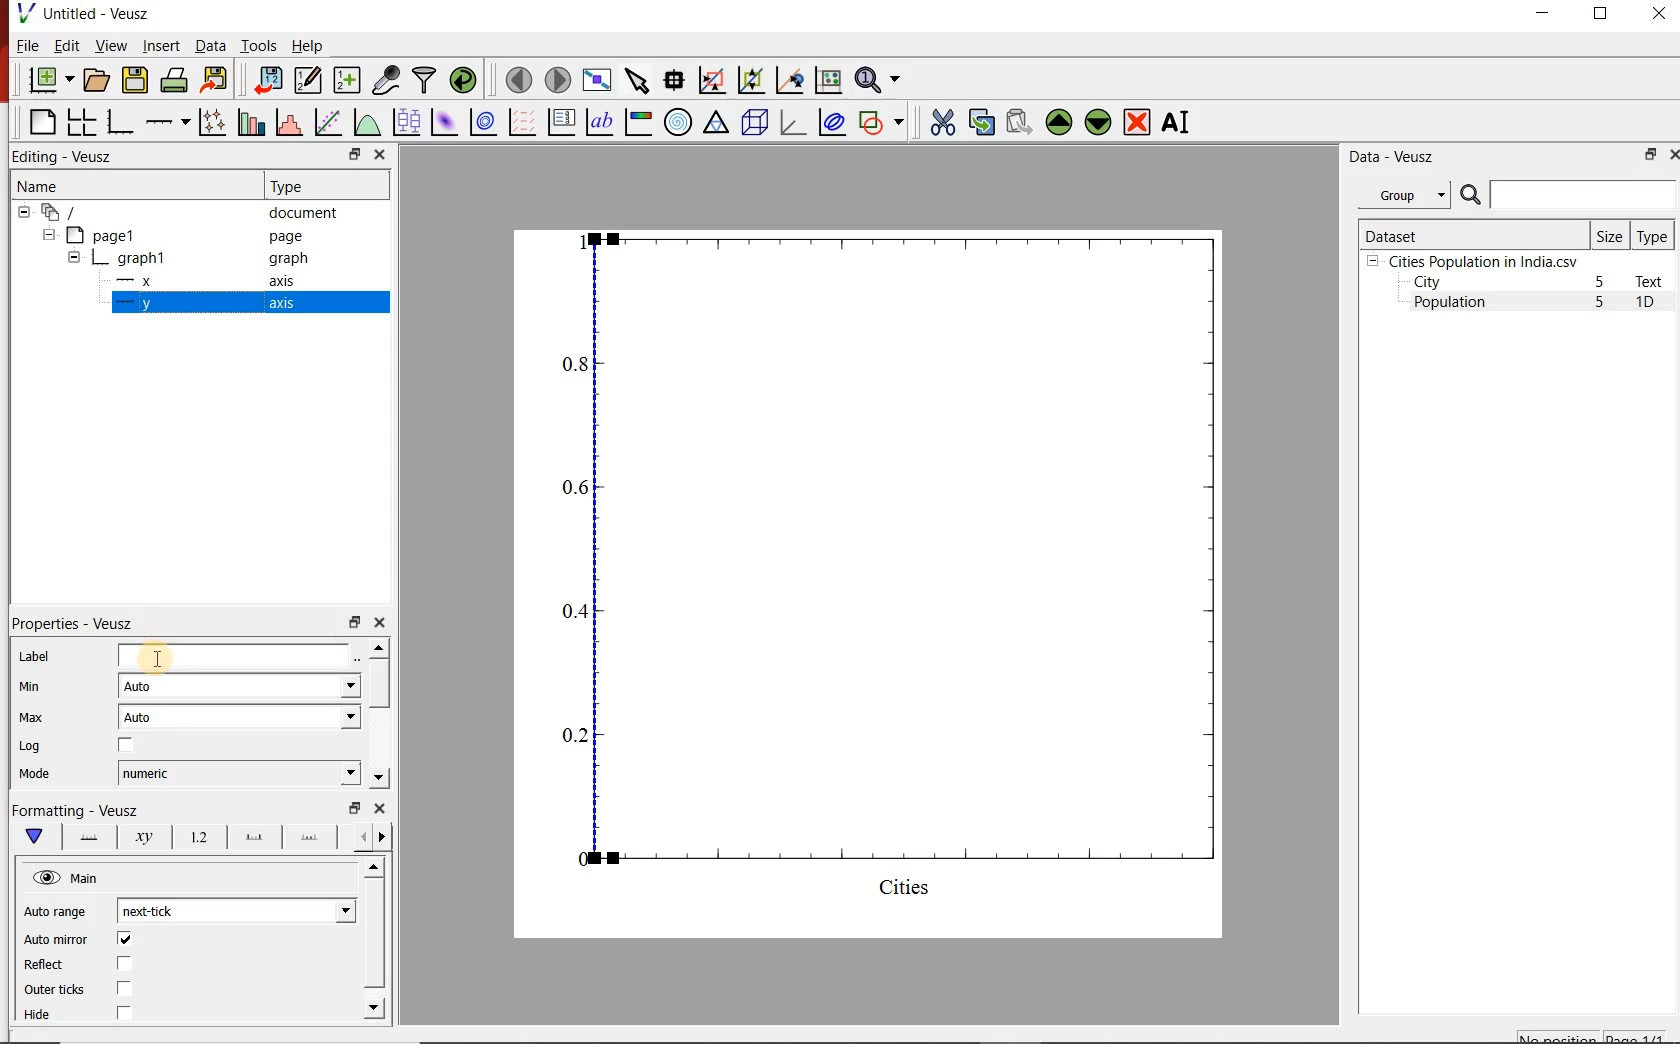 This screenshot has width=1680, height=1044. What do you see at coordinates (716, 123) in the screenshot?
I see `Ternary graph` at bounding box center [716, 123].